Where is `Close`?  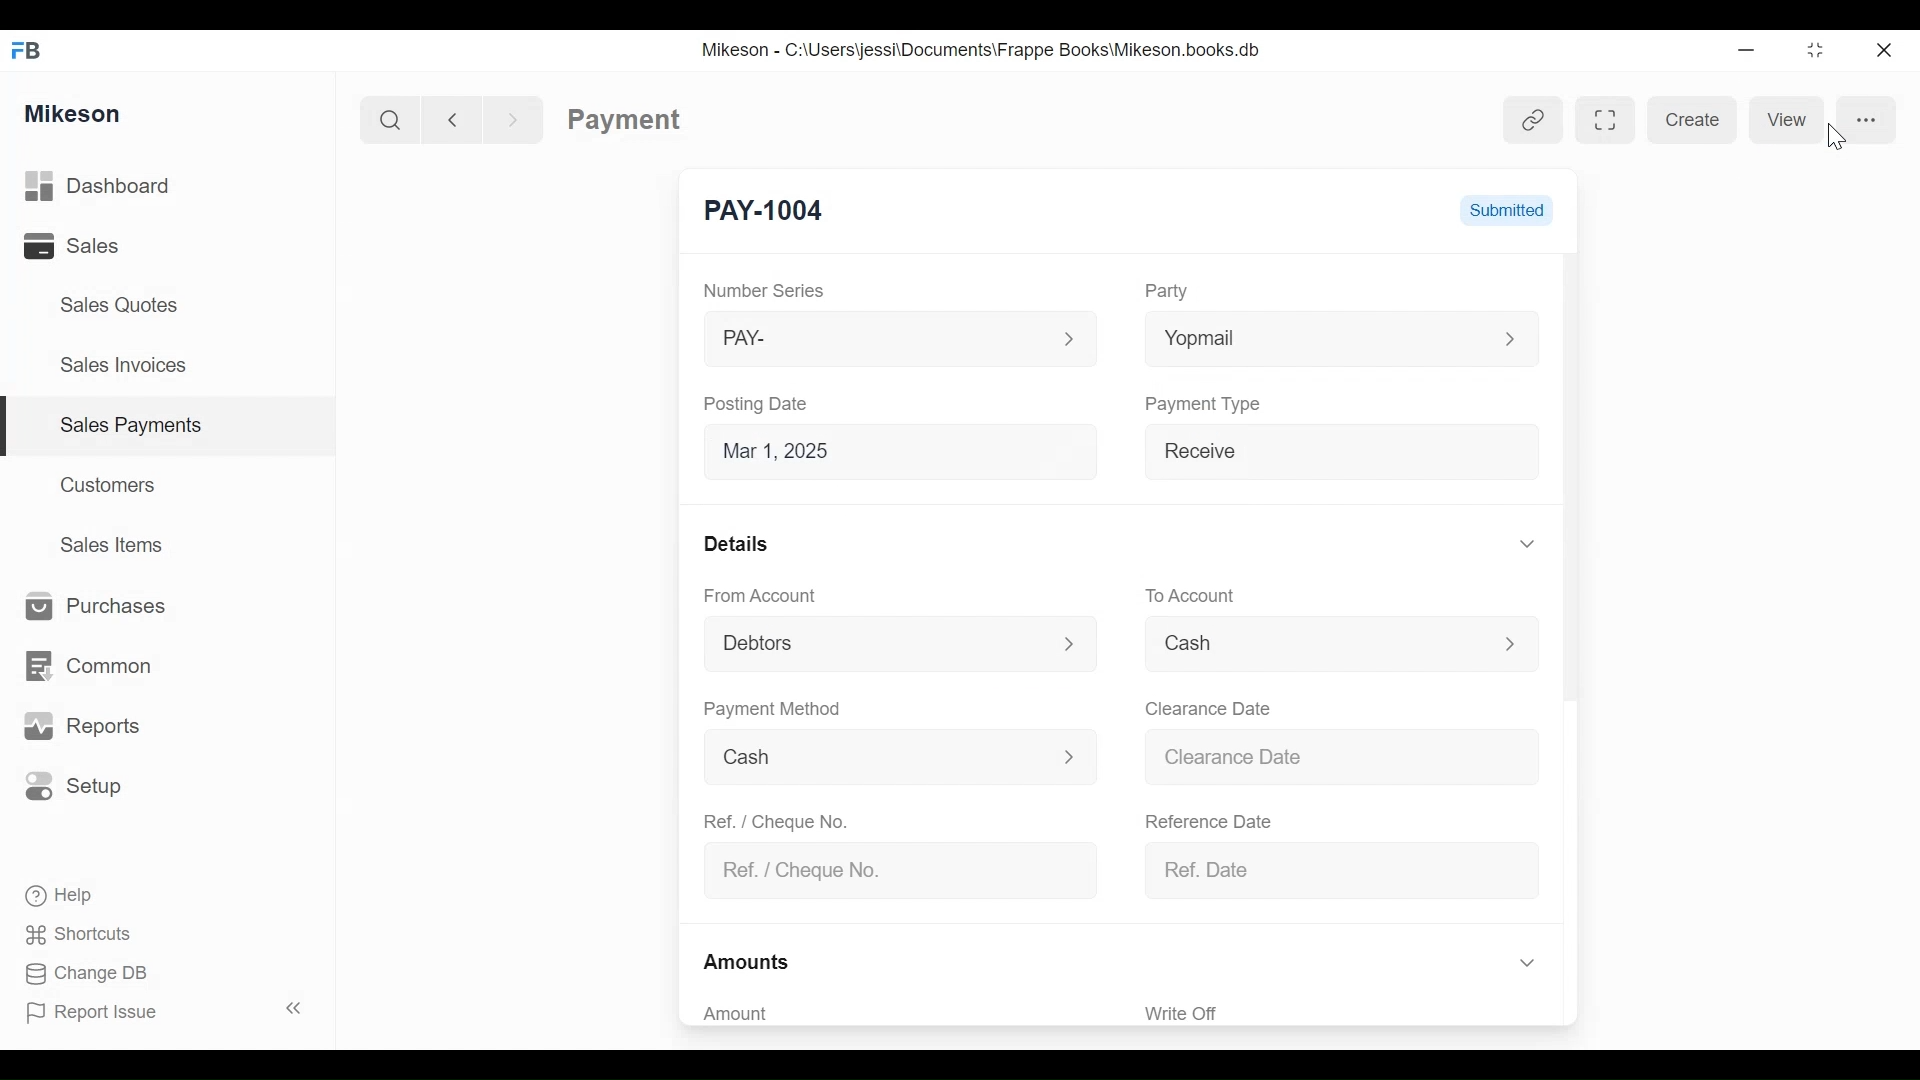 Close is located at coordinates (1881, 47).